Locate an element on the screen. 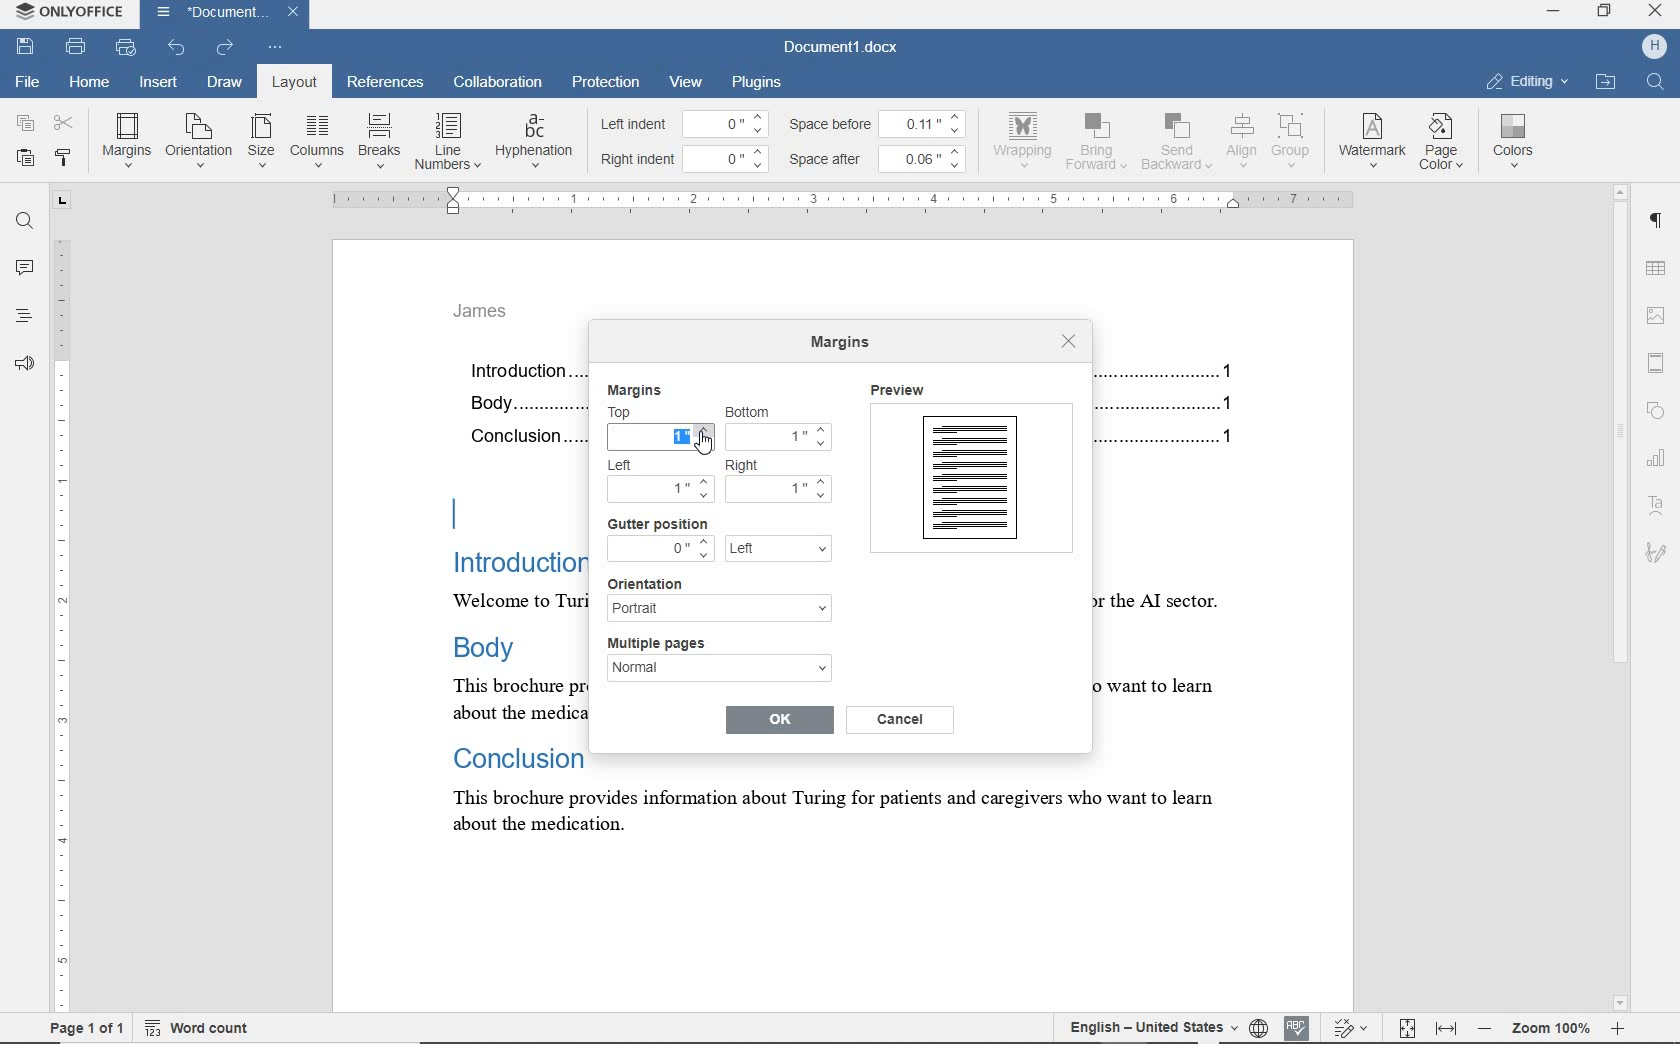 Image resolution: width=1680 pixels, height=1044 pixels. close is located at coordinates (299, 10).